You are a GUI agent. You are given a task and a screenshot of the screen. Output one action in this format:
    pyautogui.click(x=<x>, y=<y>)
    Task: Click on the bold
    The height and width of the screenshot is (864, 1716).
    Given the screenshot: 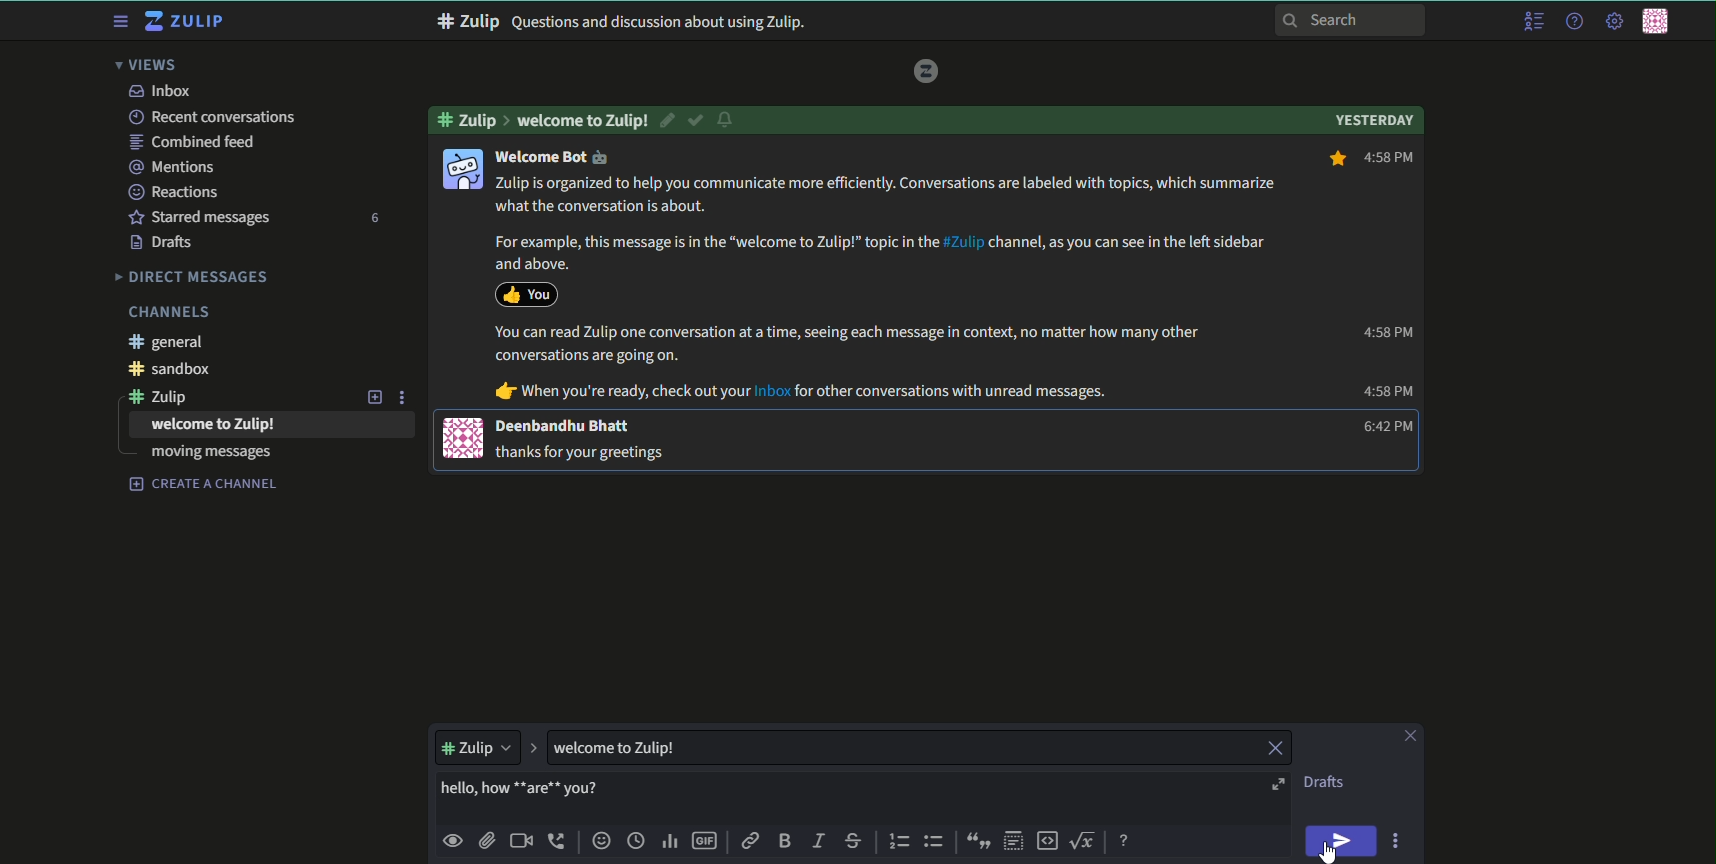 What is the action you would take?
    pyautogui.click(x=786, y=841)
    